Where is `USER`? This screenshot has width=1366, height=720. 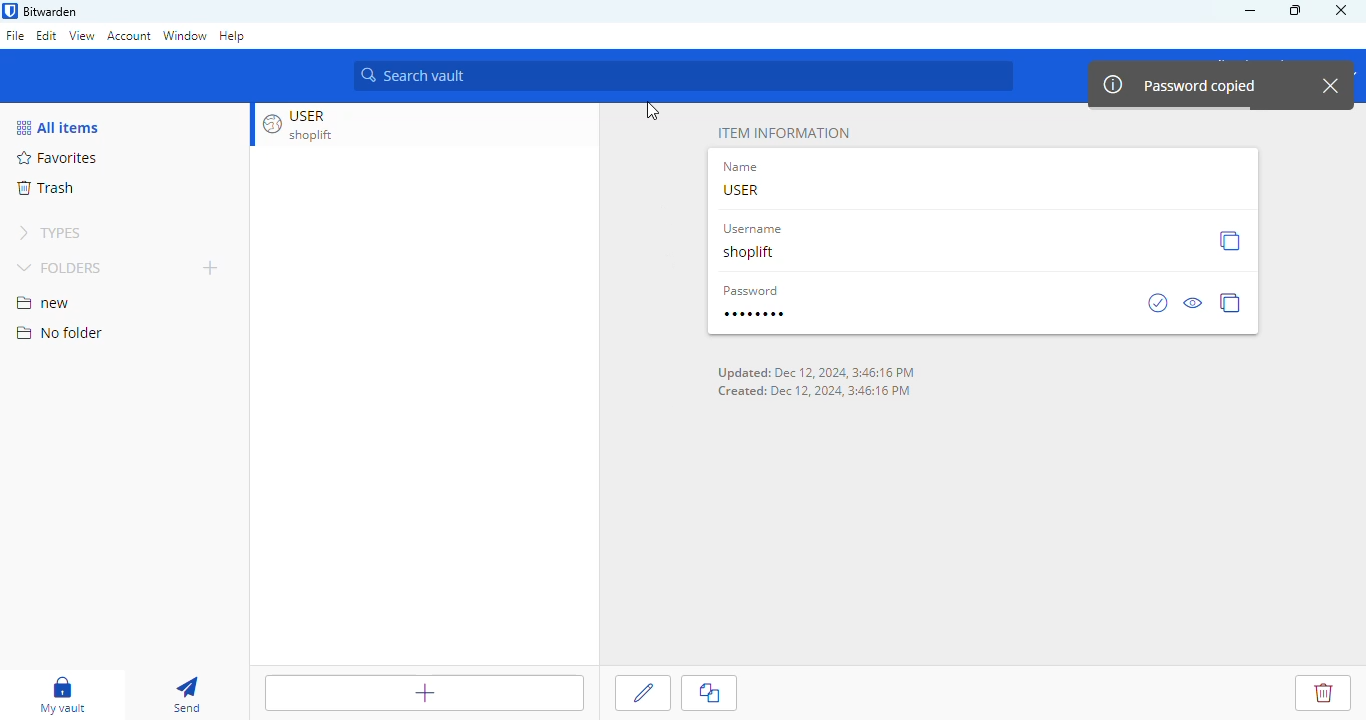
USER is located at coordinates (742, 190).